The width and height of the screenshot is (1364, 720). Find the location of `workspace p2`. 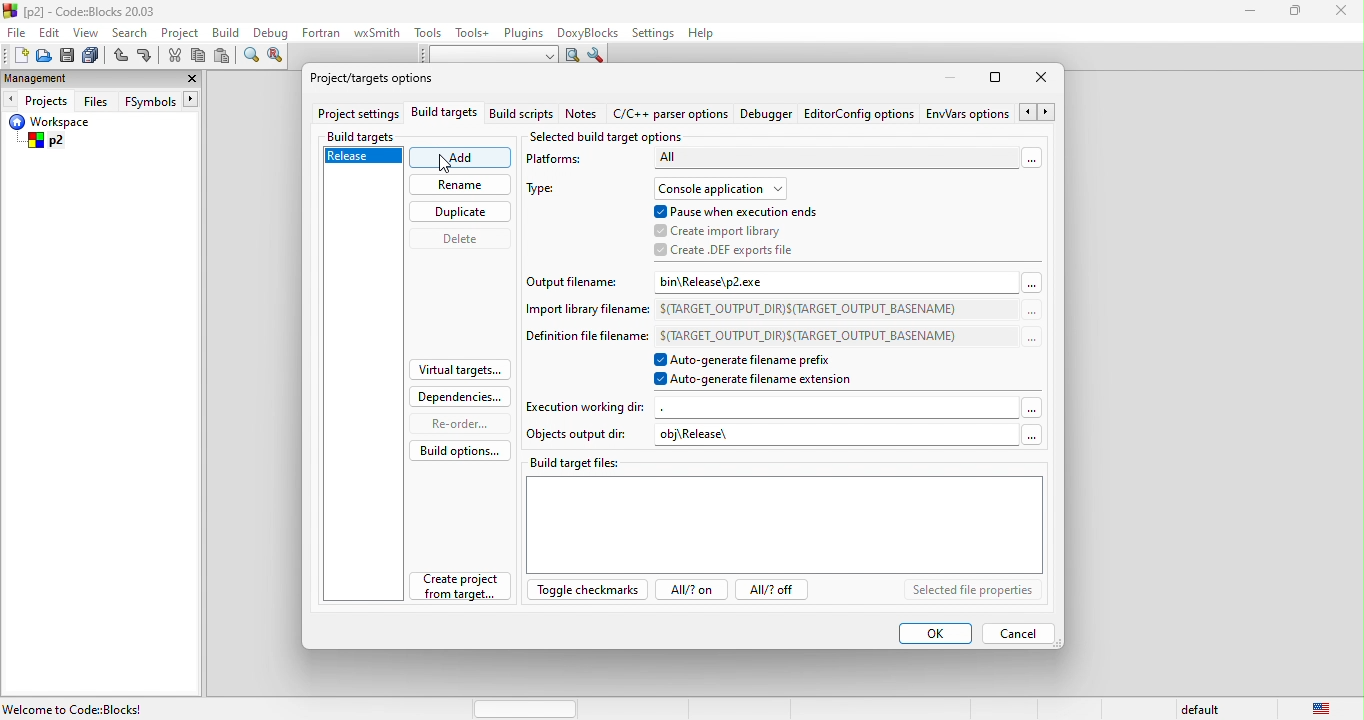

workspace p2 is located at coordinates (80, 133).